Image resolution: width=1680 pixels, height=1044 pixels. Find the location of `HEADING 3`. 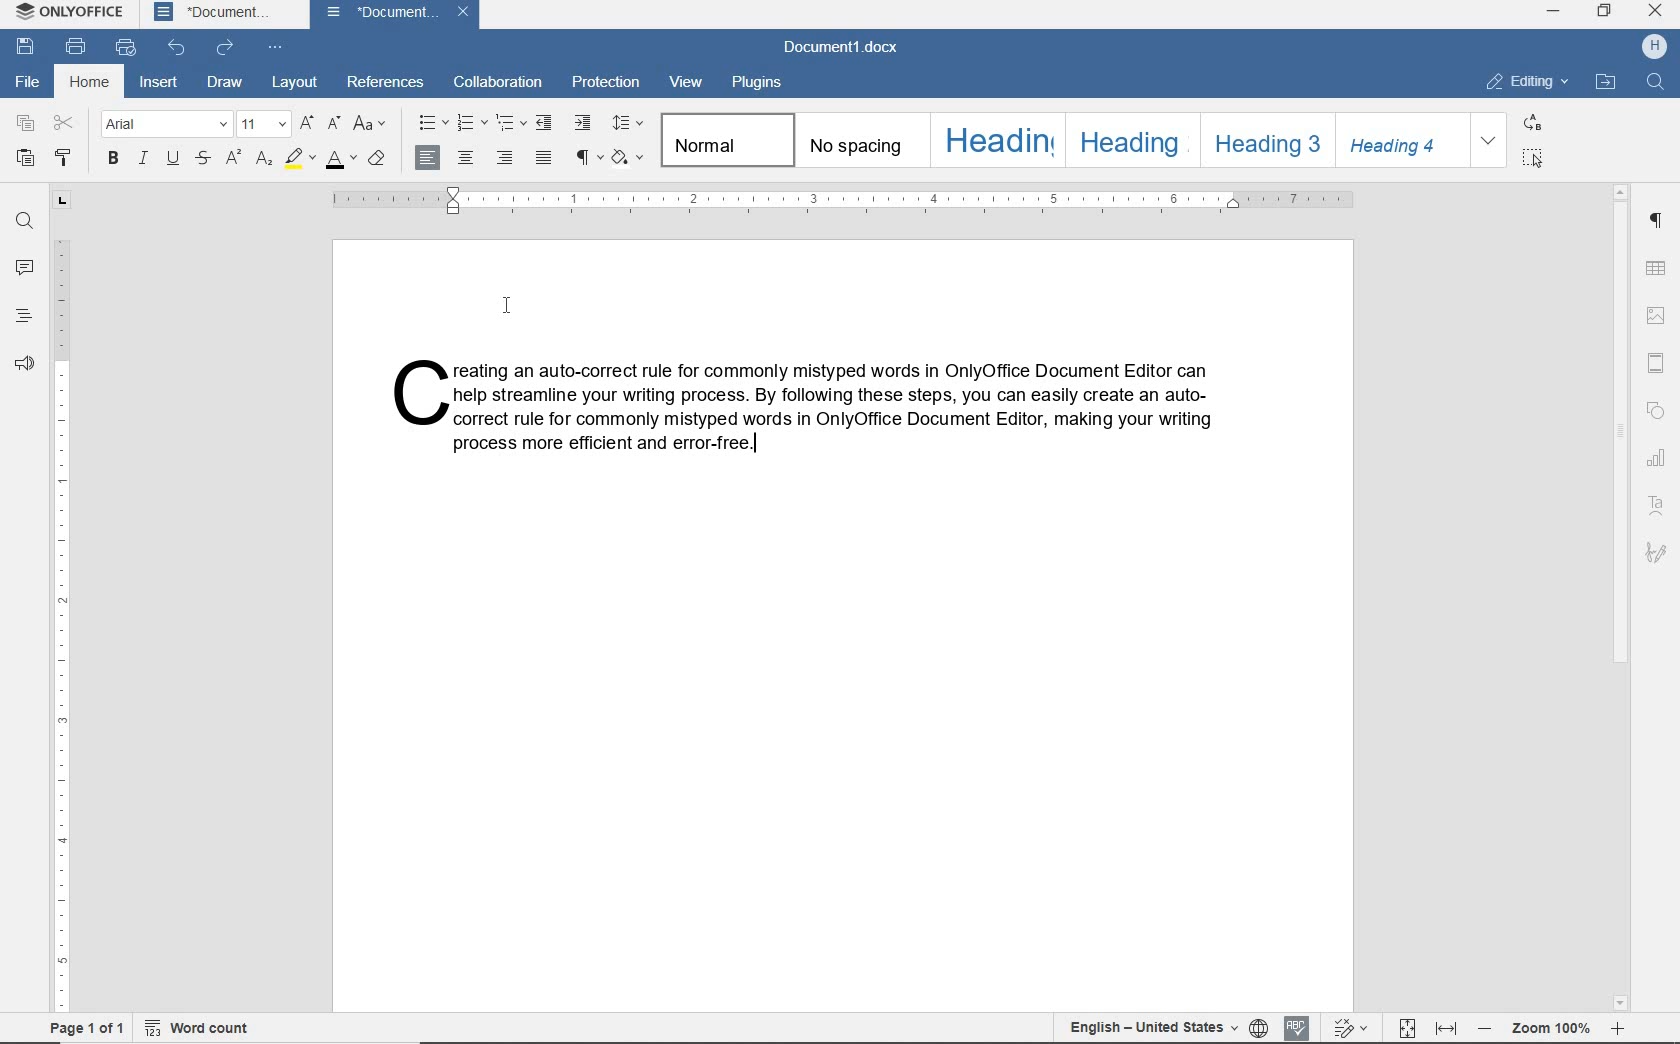

HEADING 3 is located at coordinates (1264, 140).